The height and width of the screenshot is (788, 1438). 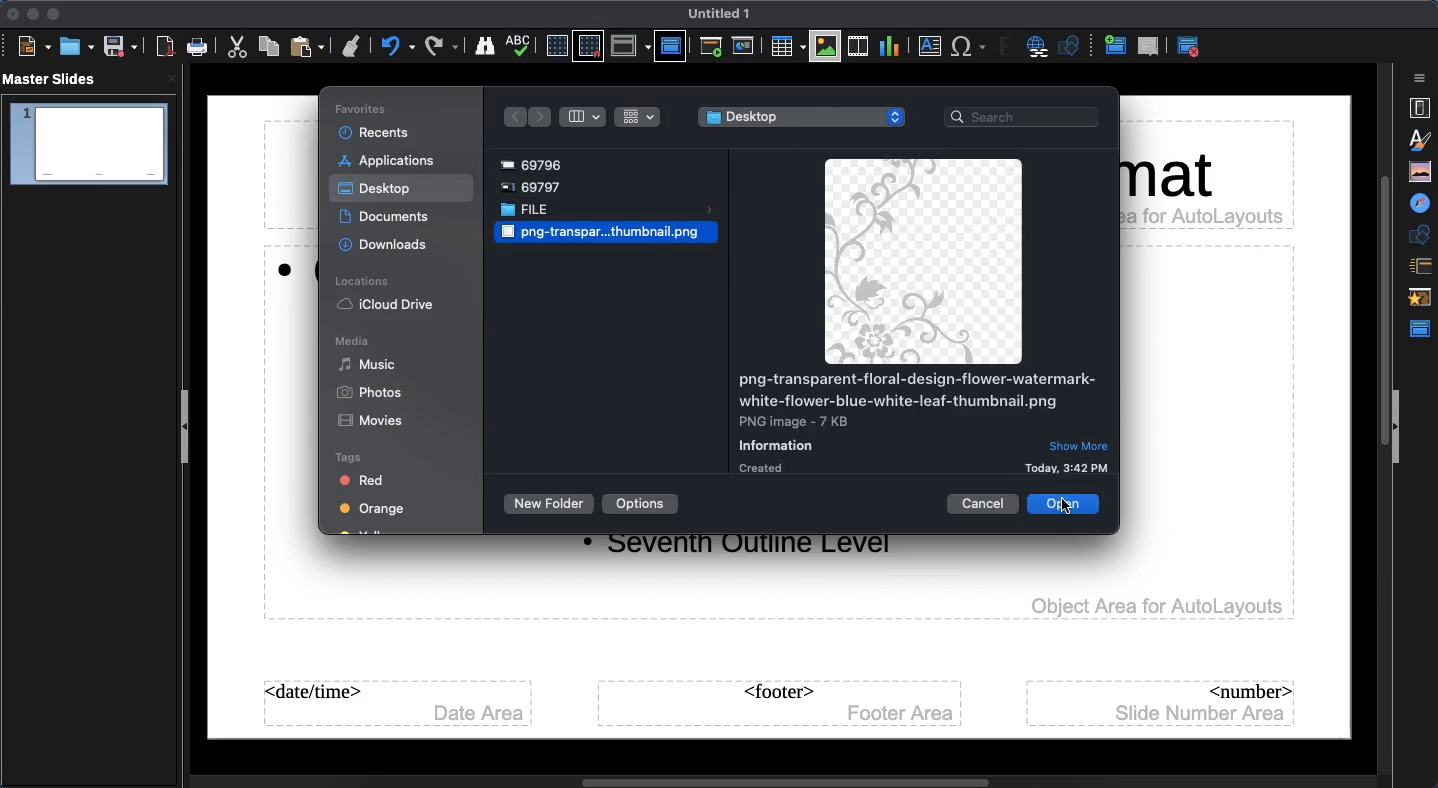 What do you see at coordinates (1085, 513) in the screenshot?
I see `cursor` at bounding box center [1085, 513].